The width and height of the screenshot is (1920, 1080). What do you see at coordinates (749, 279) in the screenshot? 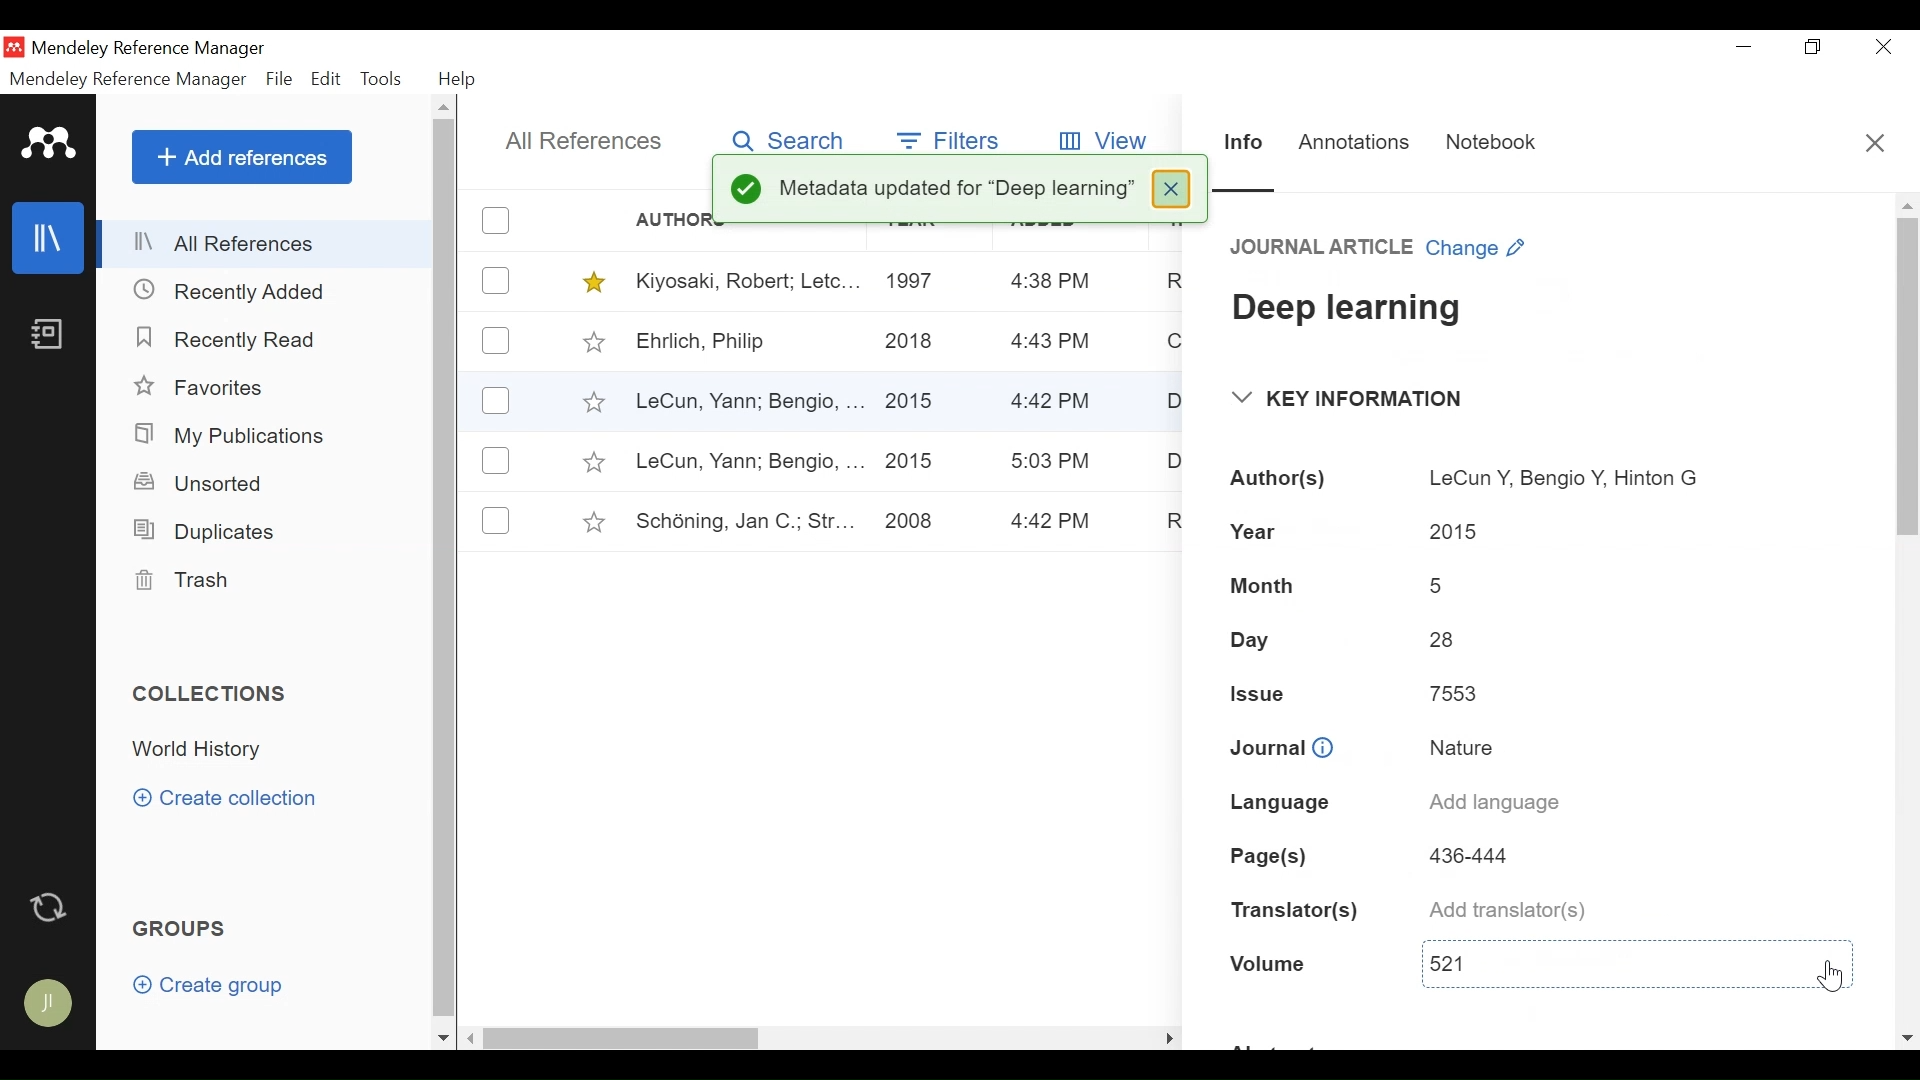
I see `Kiyosaki, Robert; Letc..` at bounding box center [749, 279].